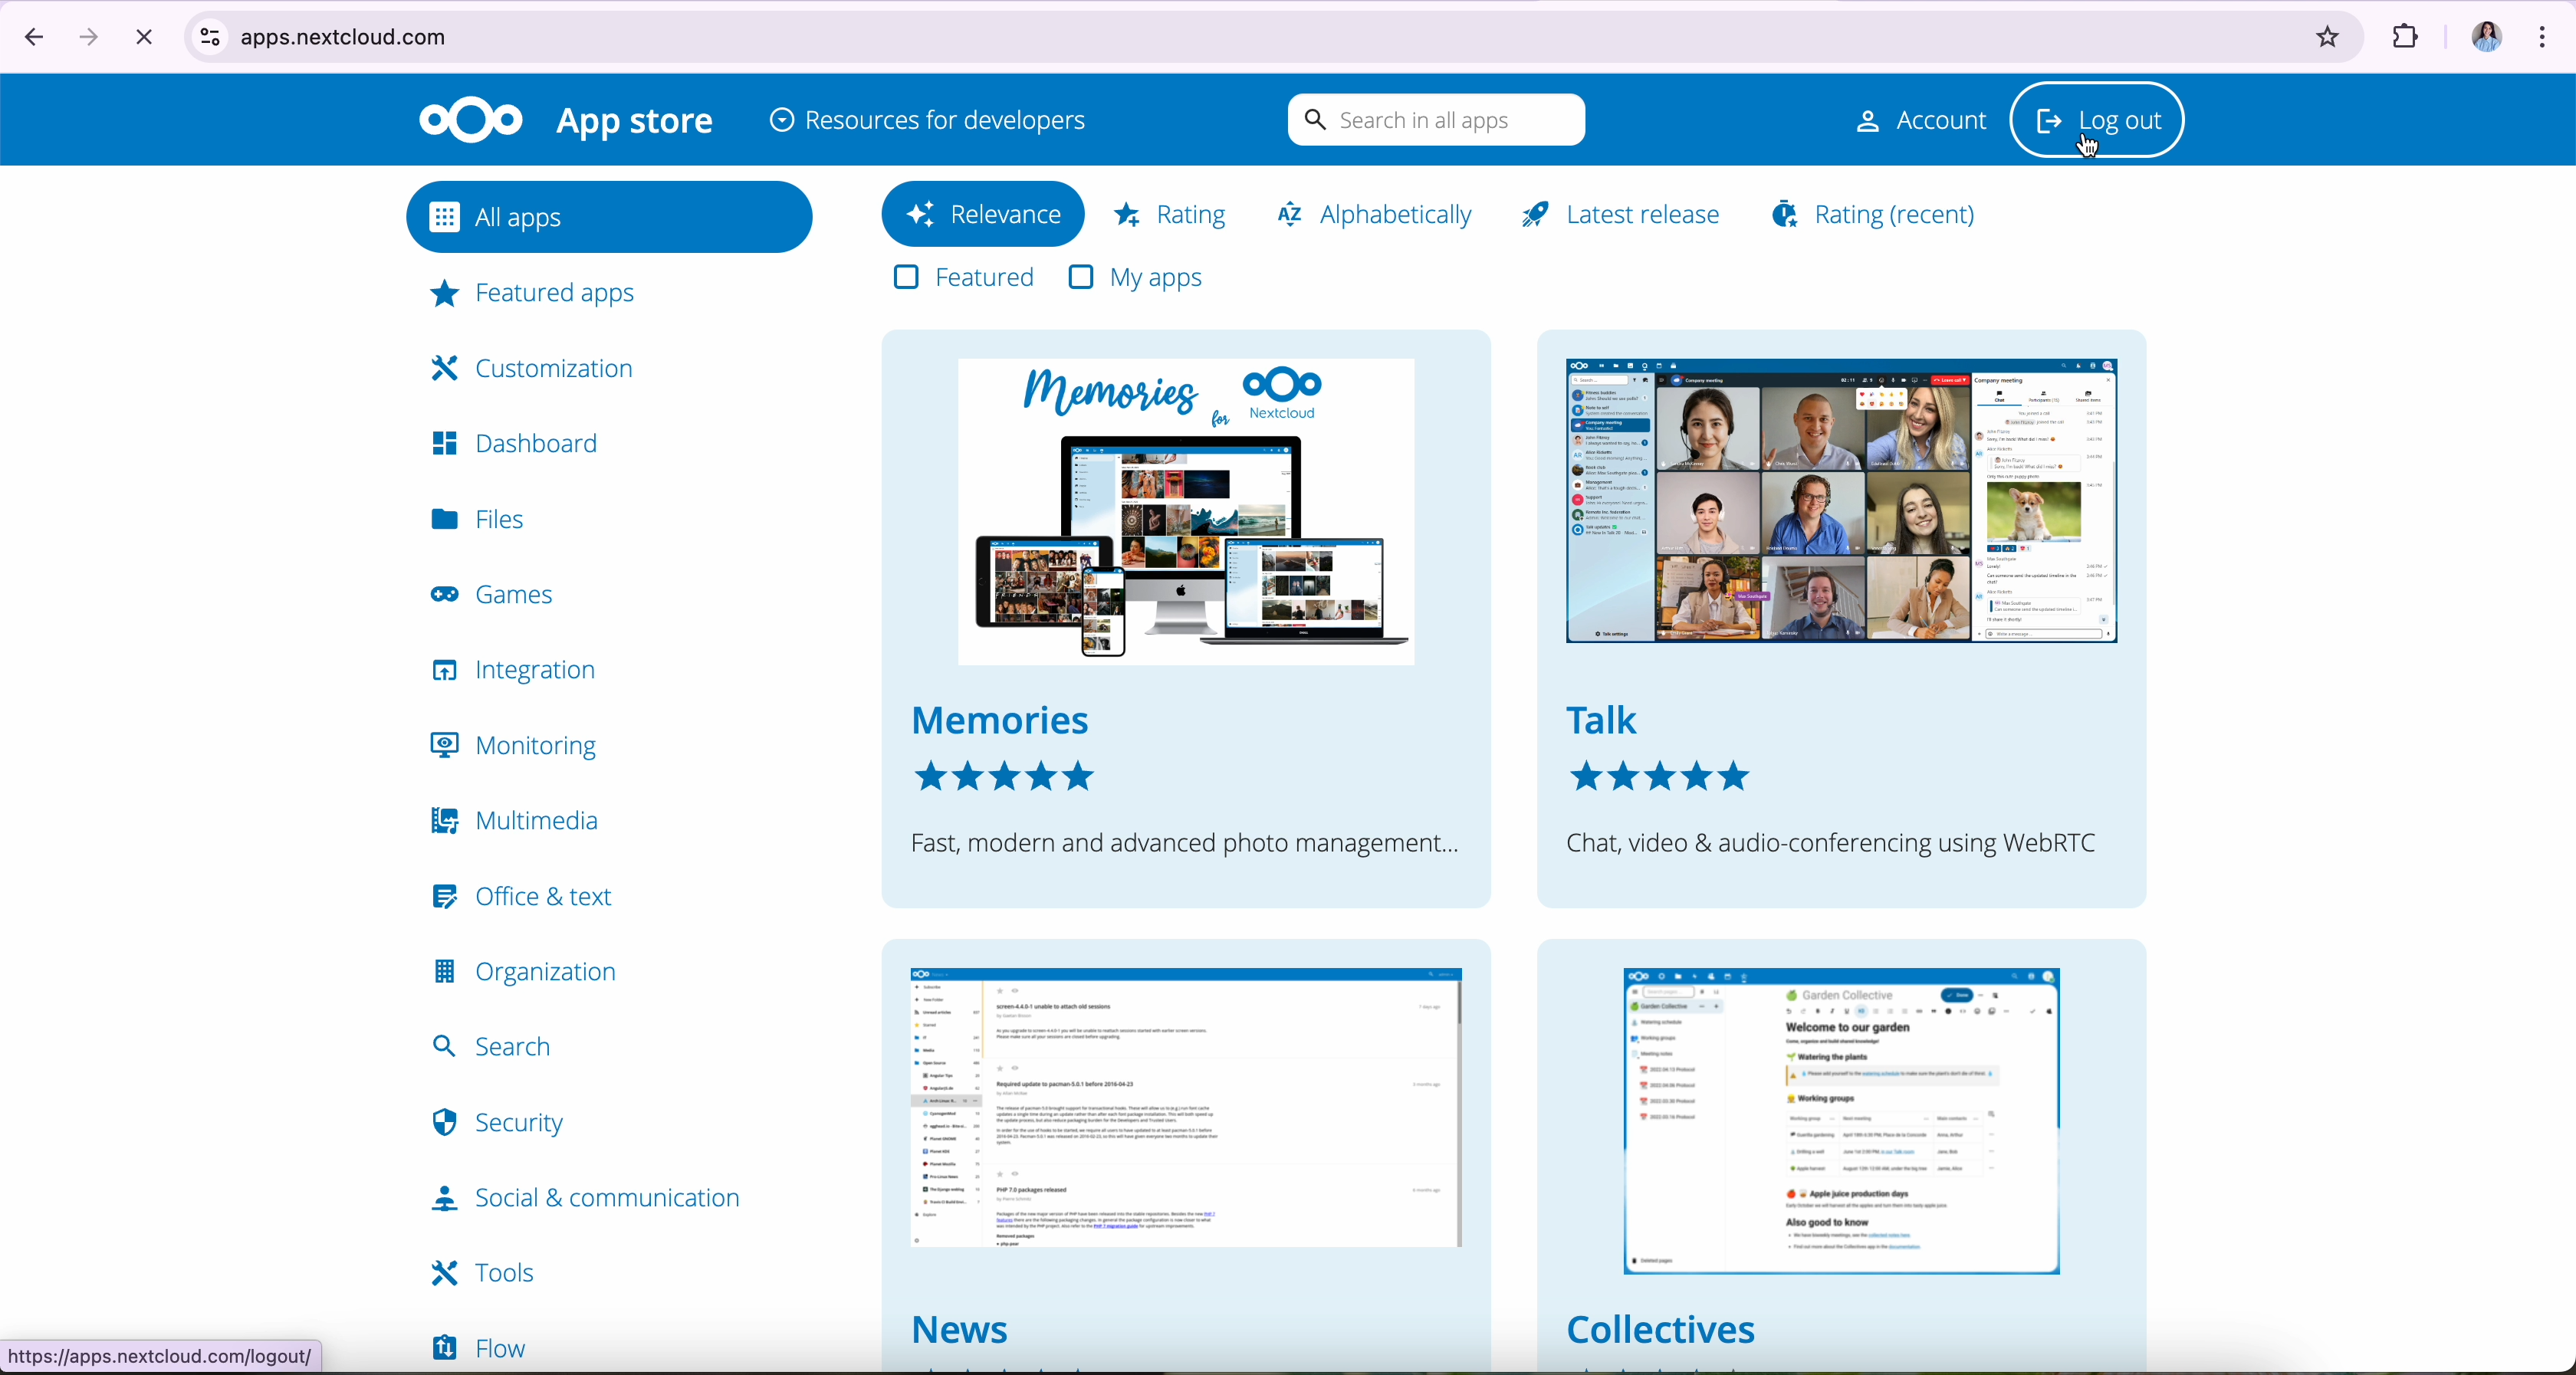 The height and width of the screenshot is (1375, 2576). Describe the element at coordinates (1623, 218) in the screenshot. I see `latest release` at that location.